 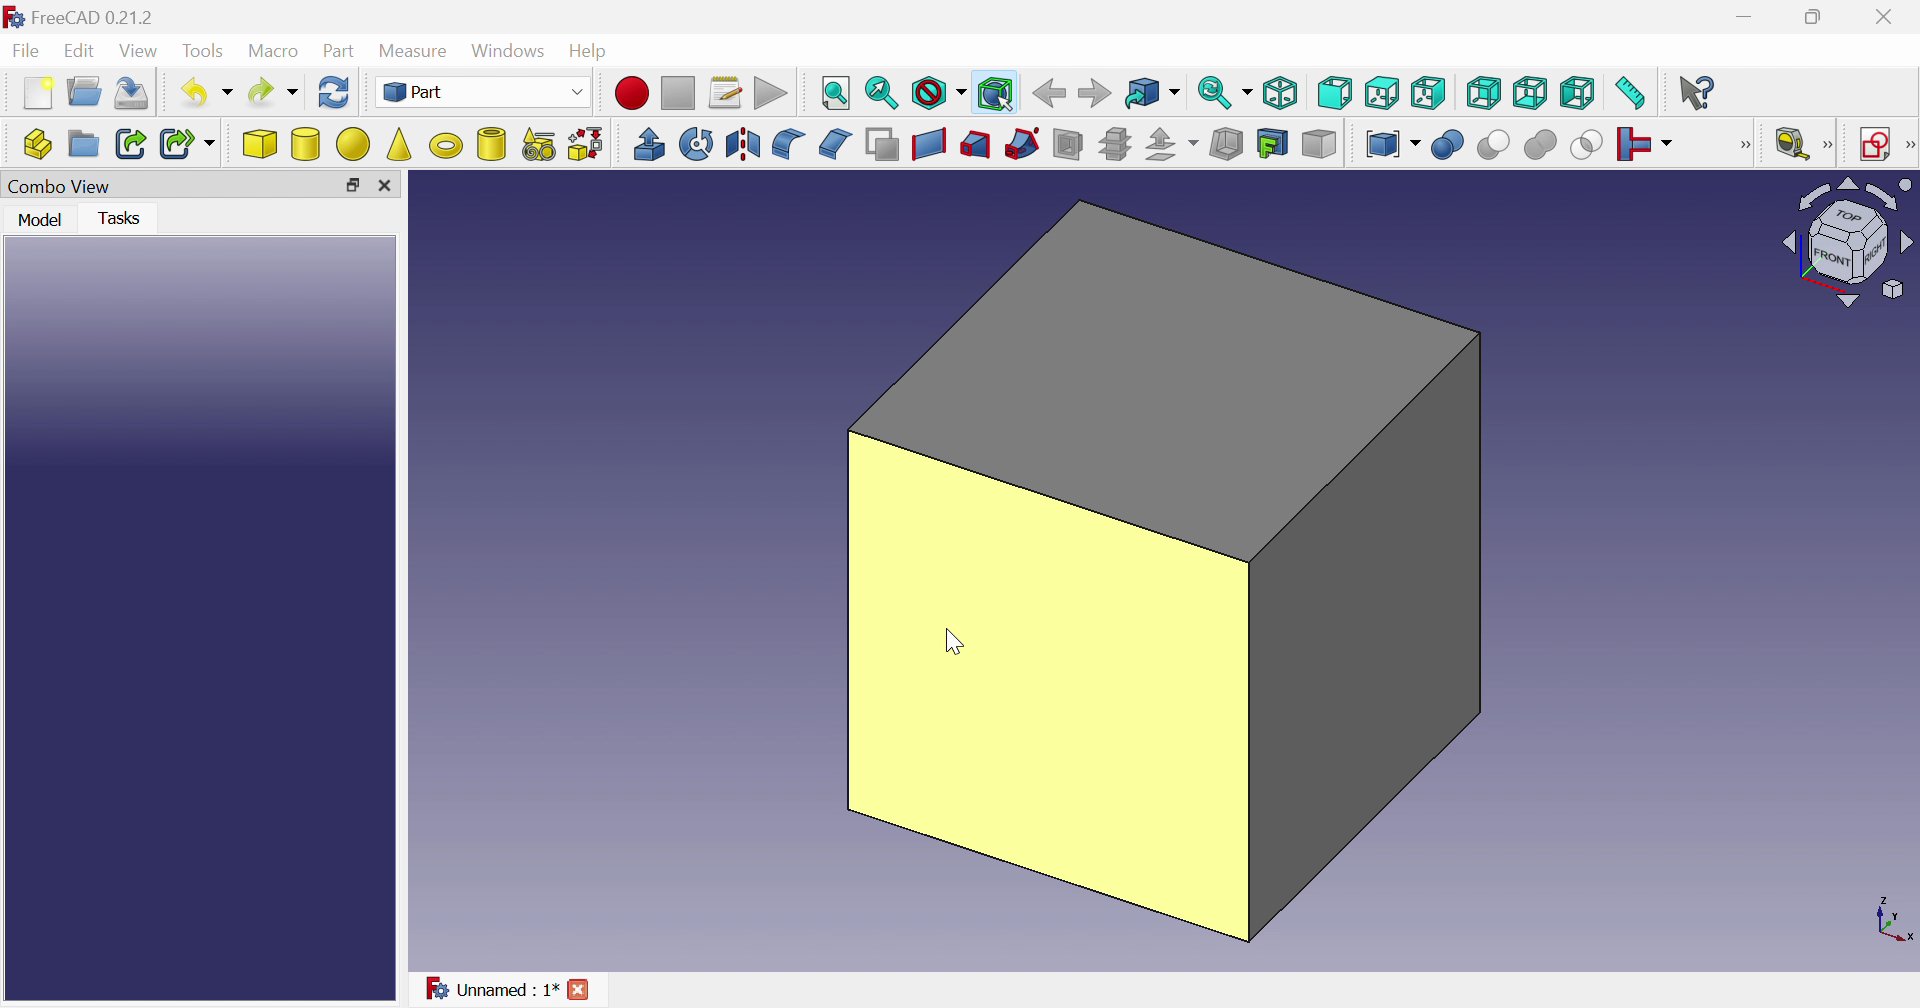 What do you see at coordinates (1429, 93) in the screenshot?
I see `Right` at bounding box center [1429, 93].